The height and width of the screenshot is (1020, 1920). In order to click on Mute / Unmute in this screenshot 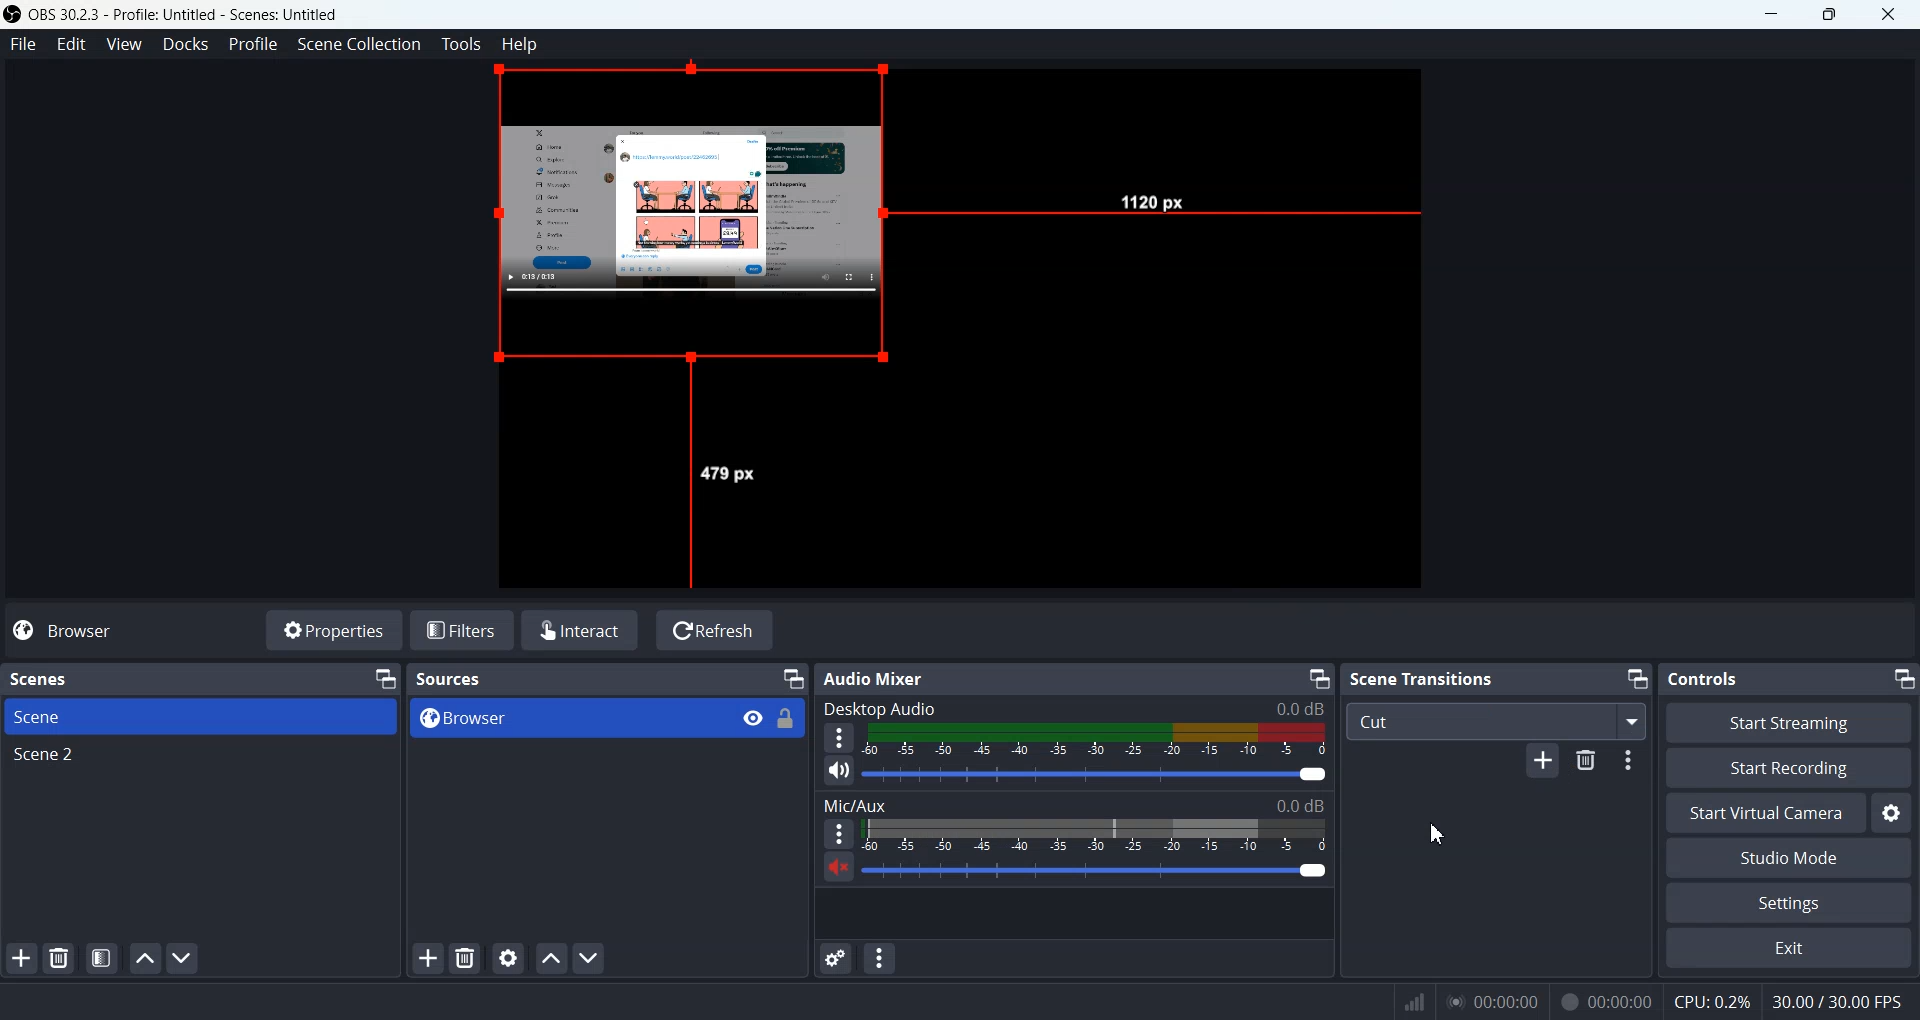, I will do `click(835, 866)`.